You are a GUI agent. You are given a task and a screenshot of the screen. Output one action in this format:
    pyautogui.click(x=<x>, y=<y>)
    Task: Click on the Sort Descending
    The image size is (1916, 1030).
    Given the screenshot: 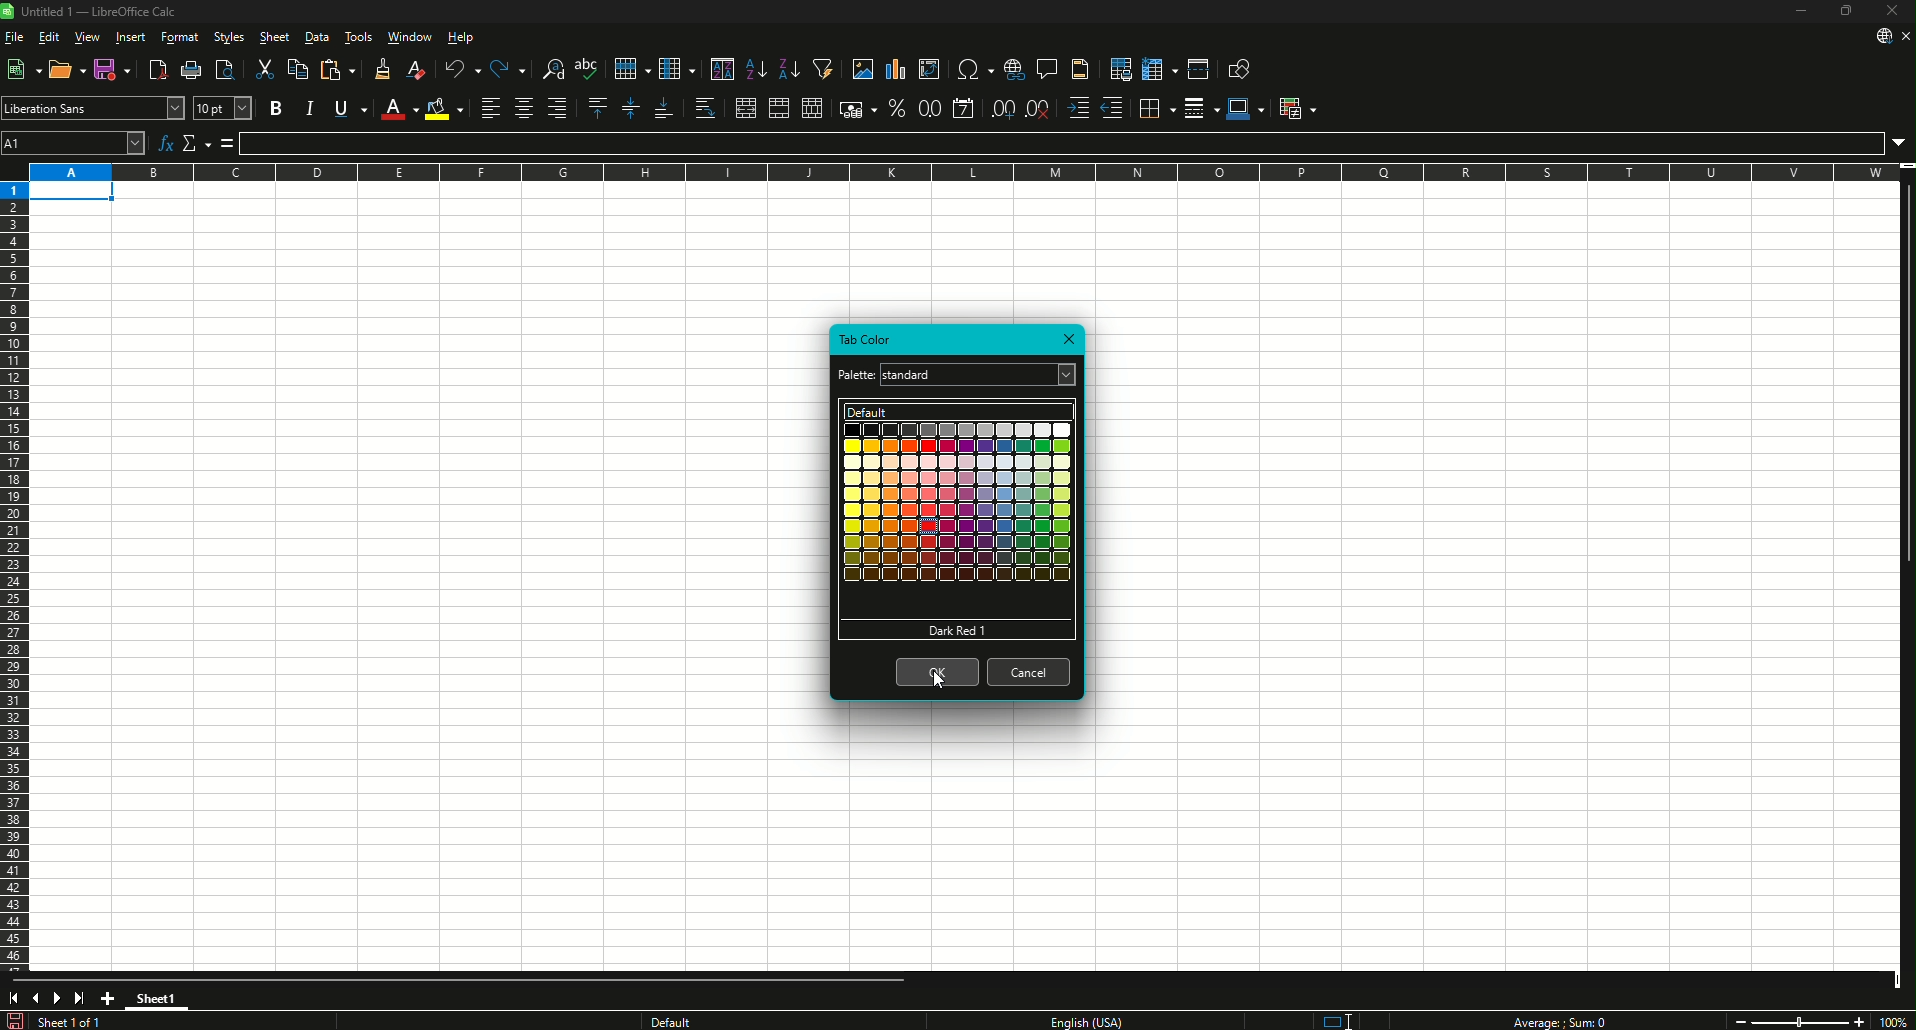 What is the action you would take?
    pyautogui.click(x=791, y=69)
    